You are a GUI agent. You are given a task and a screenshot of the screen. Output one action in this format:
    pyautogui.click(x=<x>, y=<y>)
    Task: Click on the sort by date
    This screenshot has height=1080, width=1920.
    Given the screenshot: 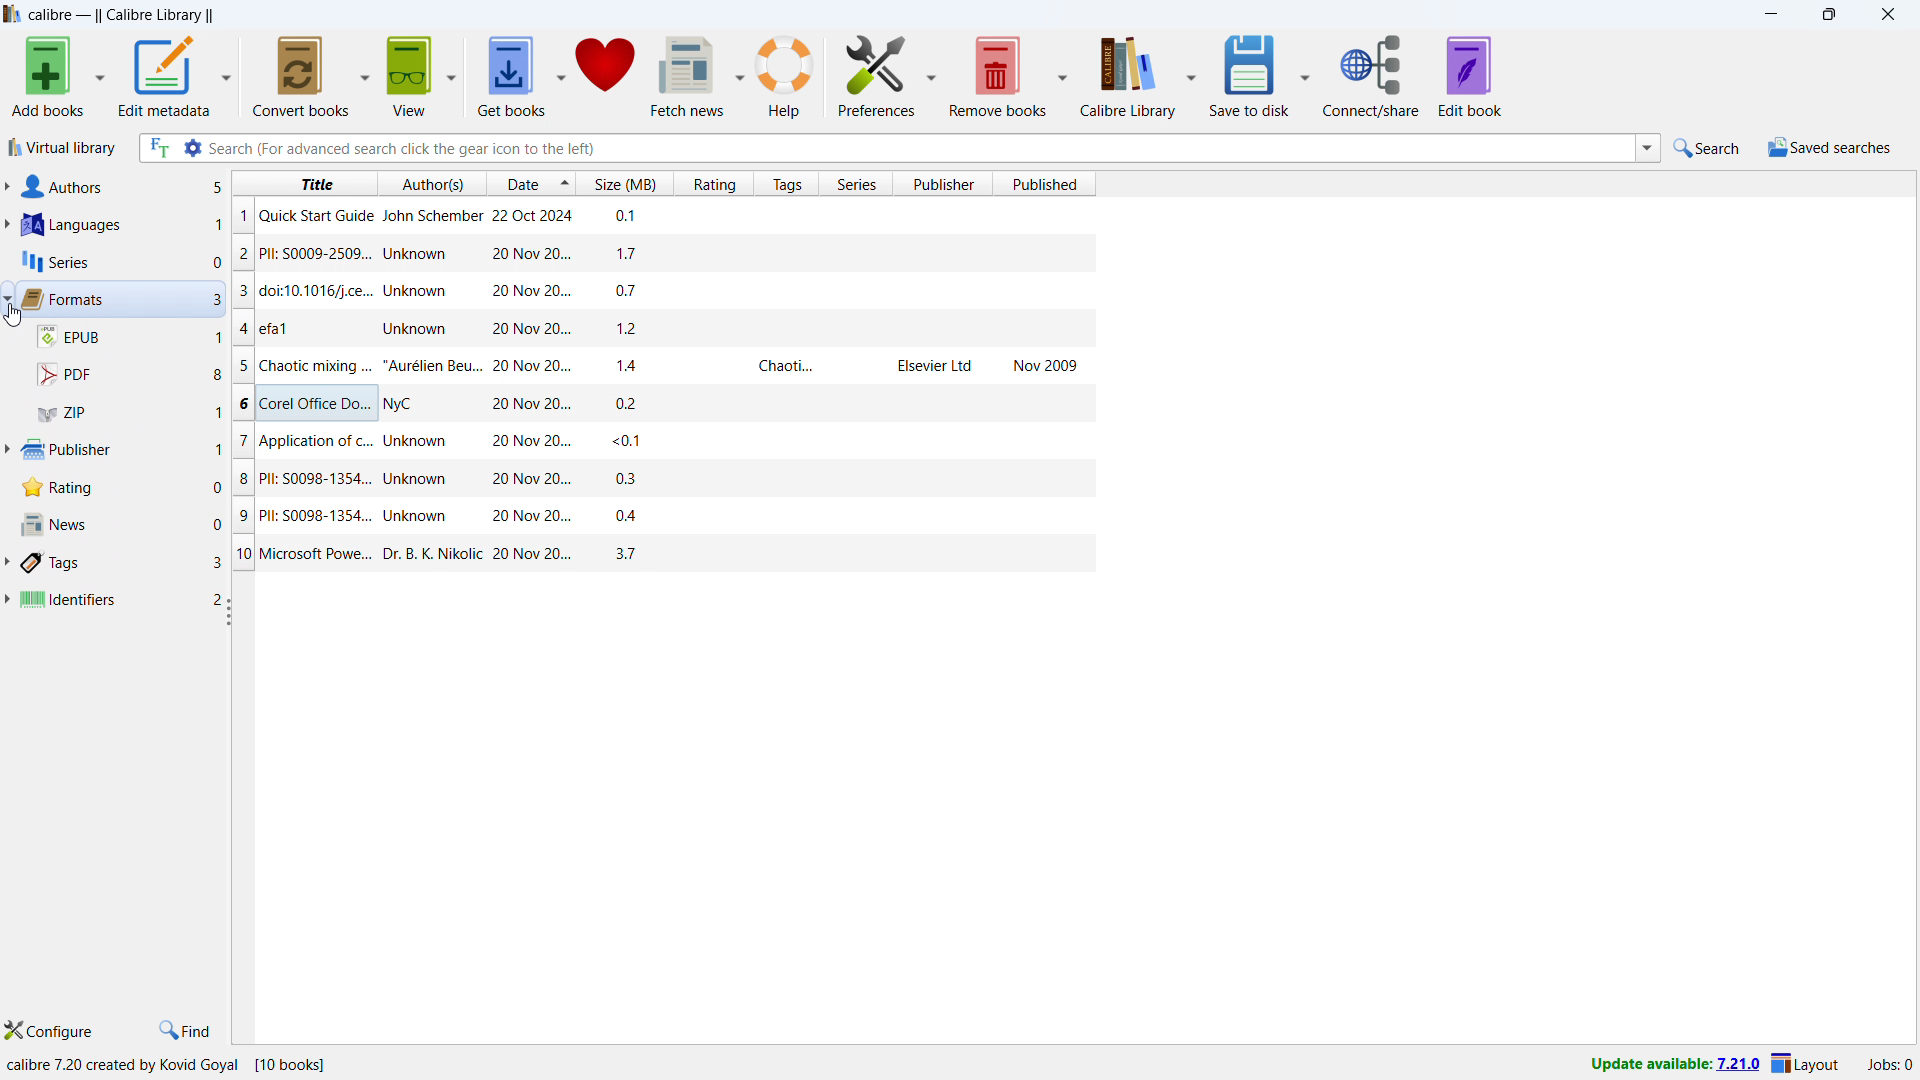 What is the action you would take?
    pyautogui.click(x=518, y=182)
    